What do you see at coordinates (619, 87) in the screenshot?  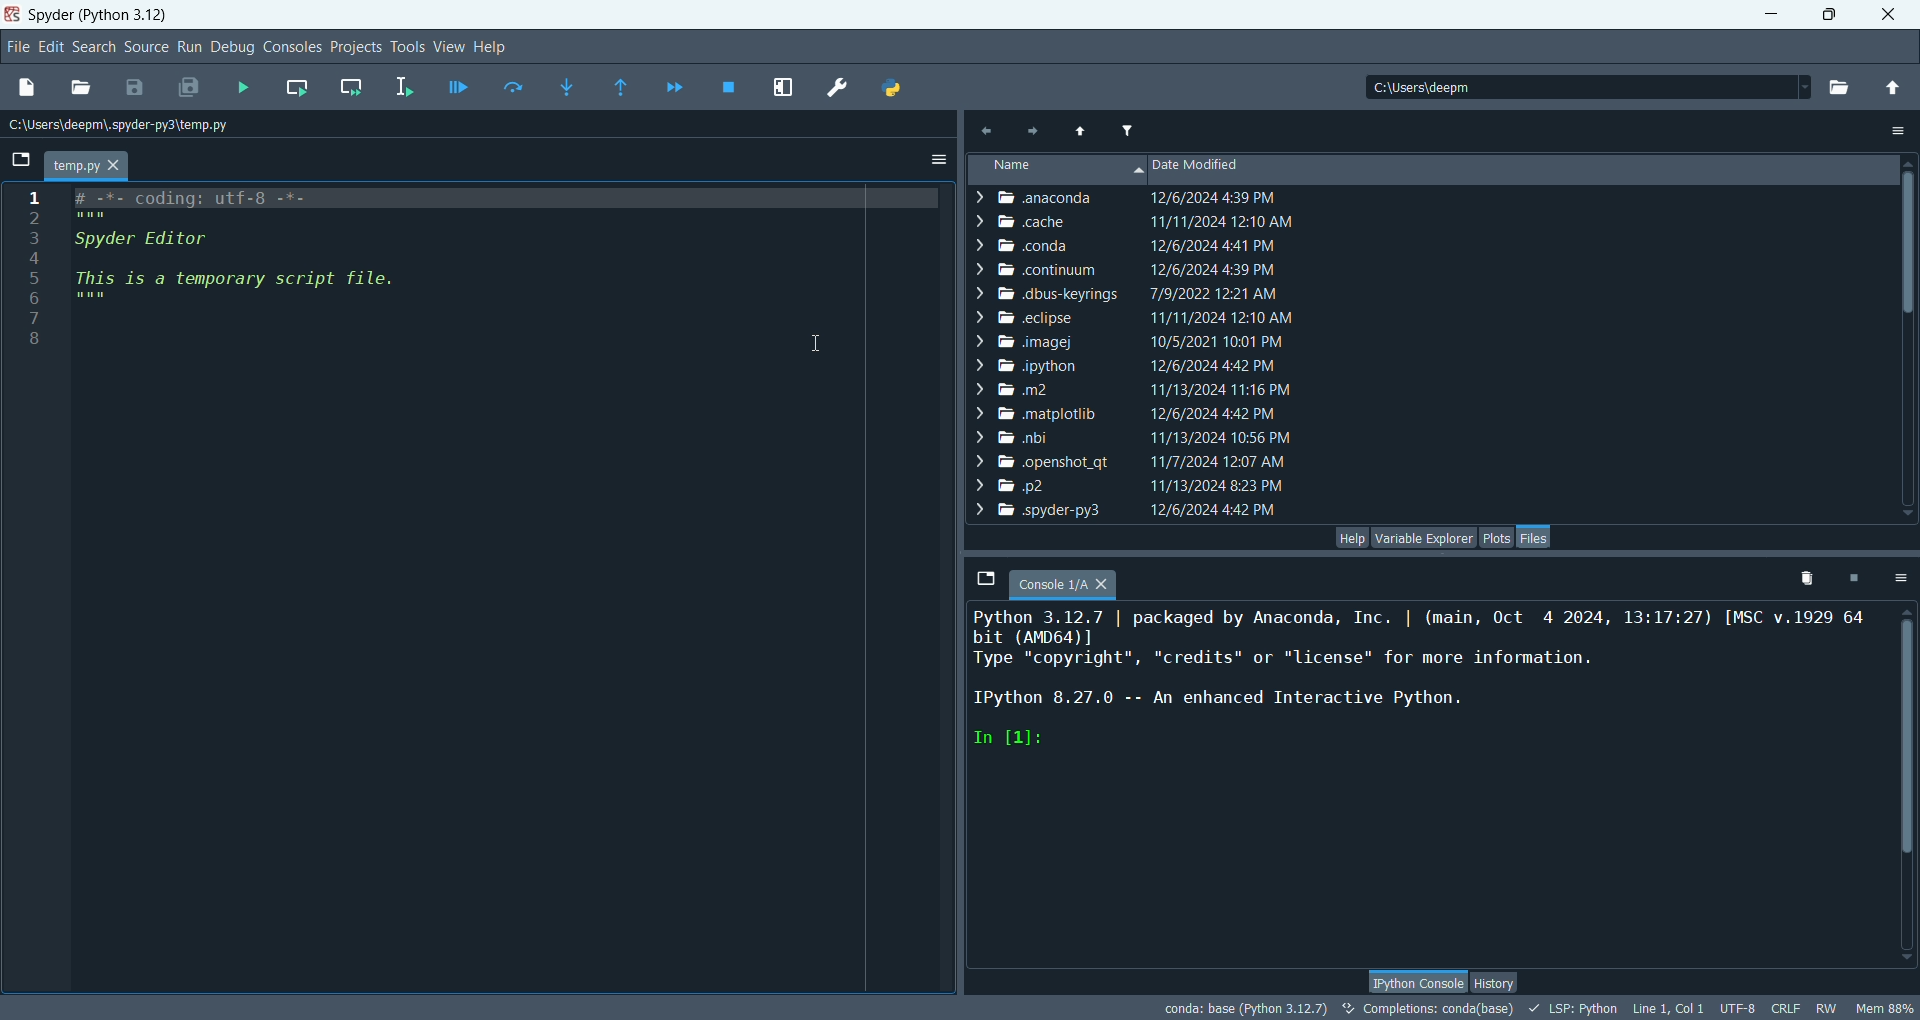 I see `run until current function returns` at bounding box center [619, 87].